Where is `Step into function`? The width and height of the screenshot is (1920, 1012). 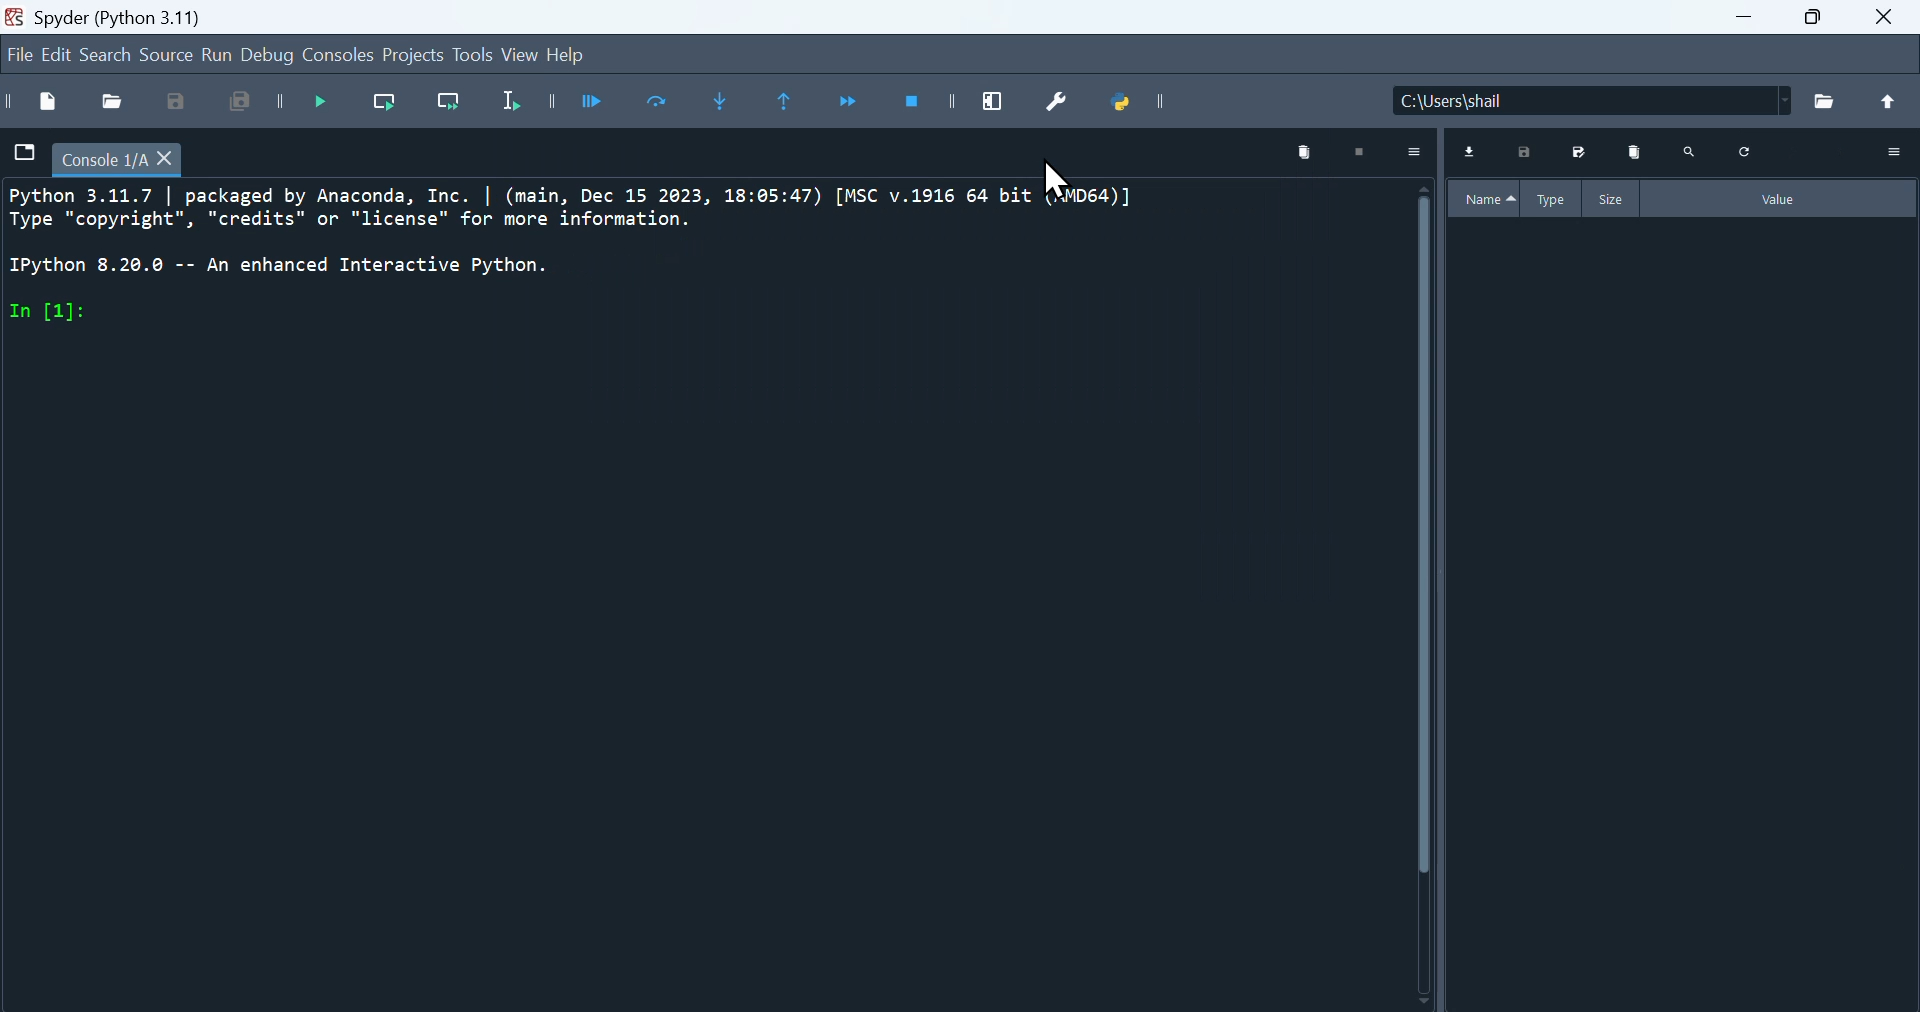 Step into function is located at coordinates (725, 106).